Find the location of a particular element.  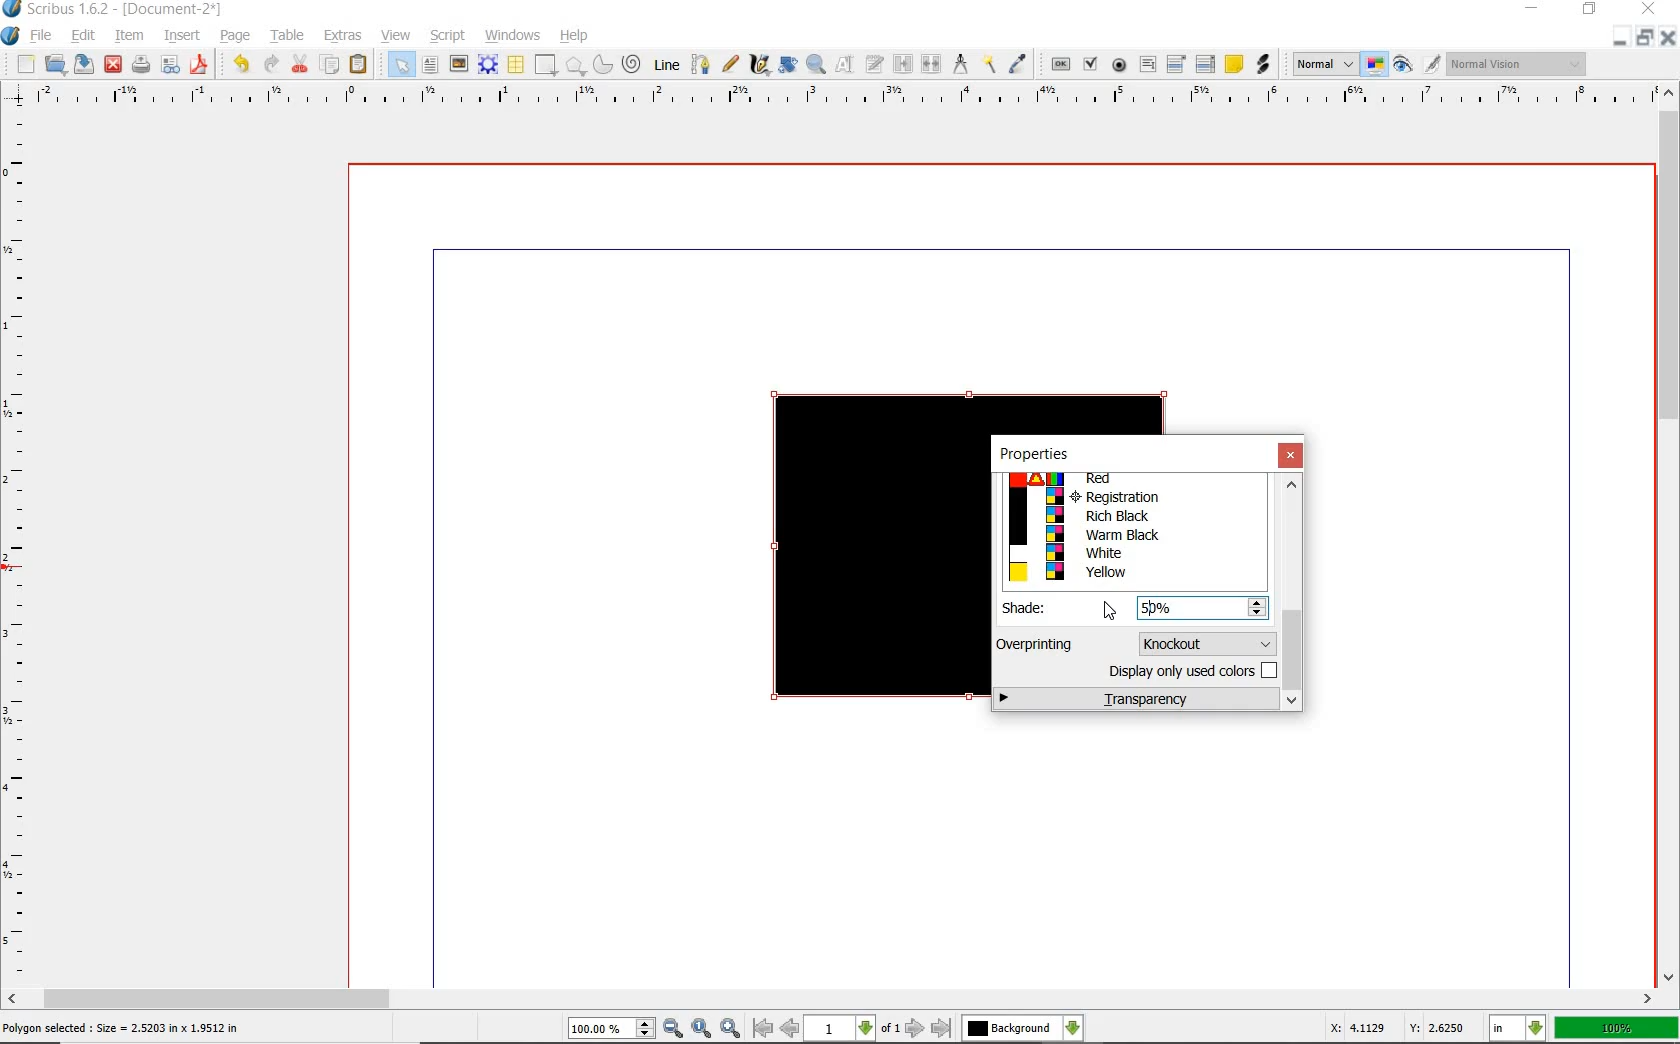

shape is located at coordinates (546, 64).